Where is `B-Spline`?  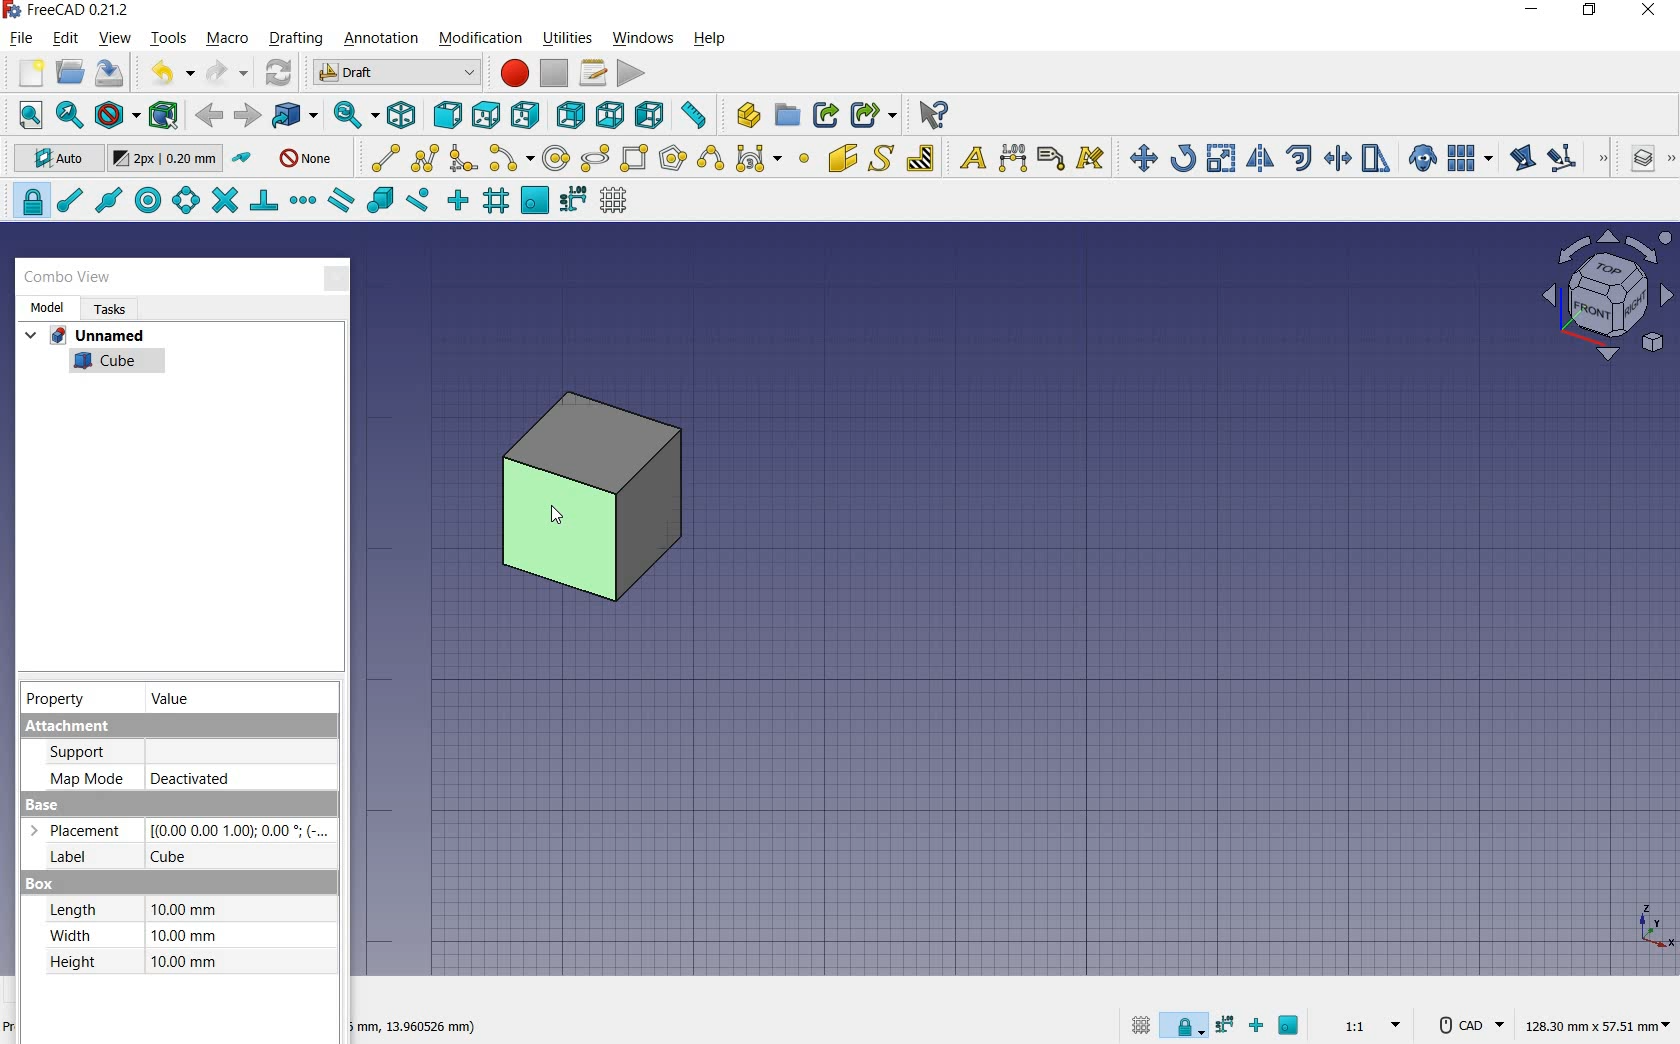
B-Spline is located at coordinates (709, 160).